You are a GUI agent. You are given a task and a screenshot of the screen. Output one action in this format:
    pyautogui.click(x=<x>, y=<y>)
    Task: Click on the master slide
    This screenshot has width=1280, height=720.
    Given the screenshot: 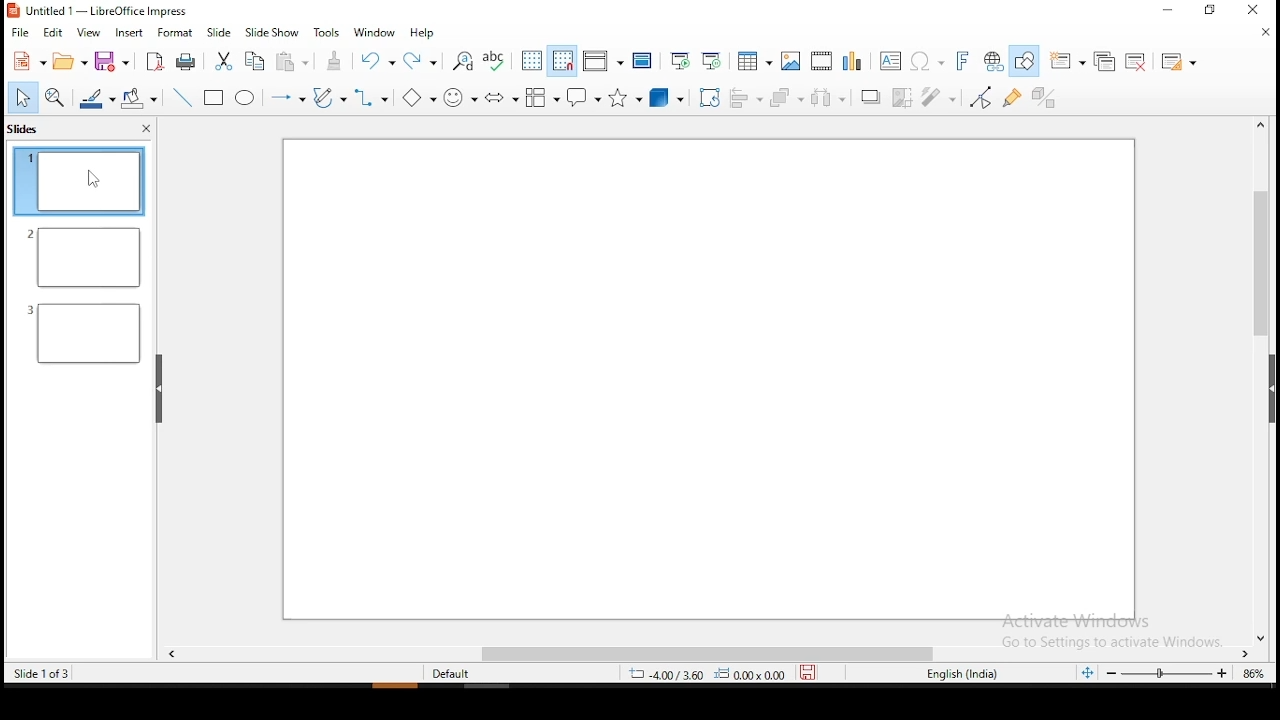 What is the action you would take?
    pyautogui.click(x=643, y=62)
    